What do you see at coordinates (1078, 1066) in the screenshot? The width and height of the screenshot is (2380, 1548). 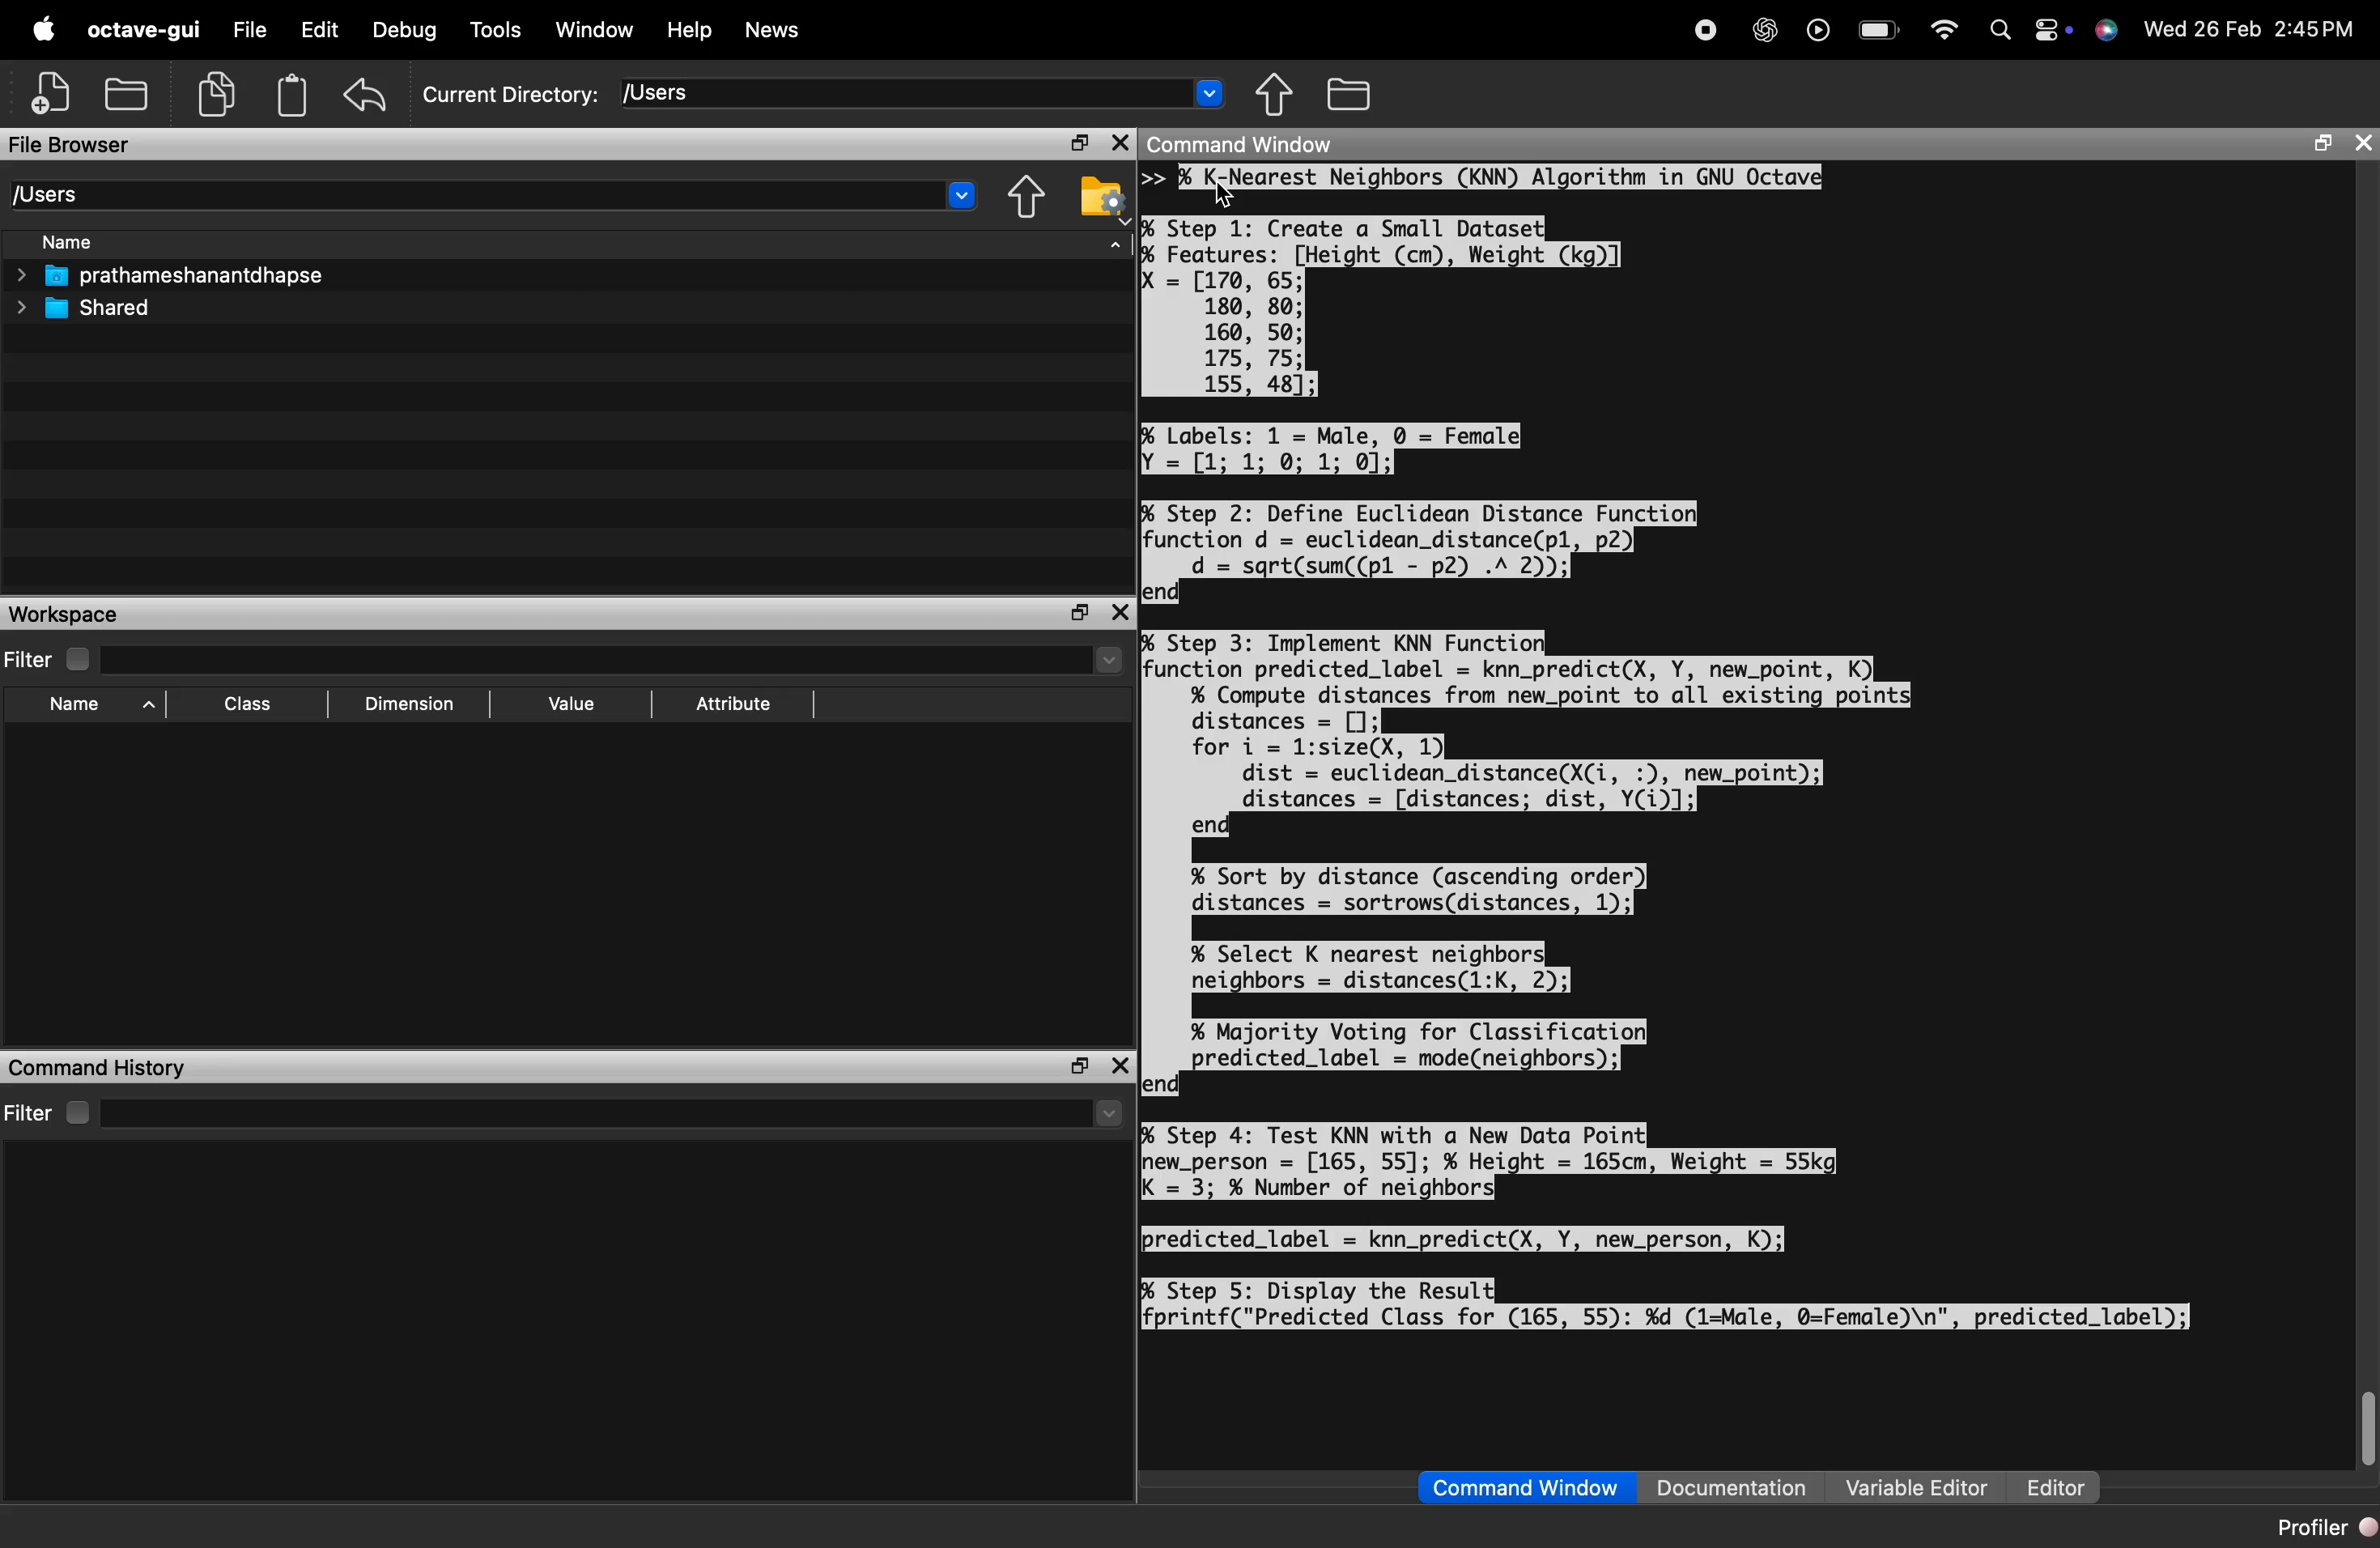 I see `maximise` at bounding box center [1078, 1066].